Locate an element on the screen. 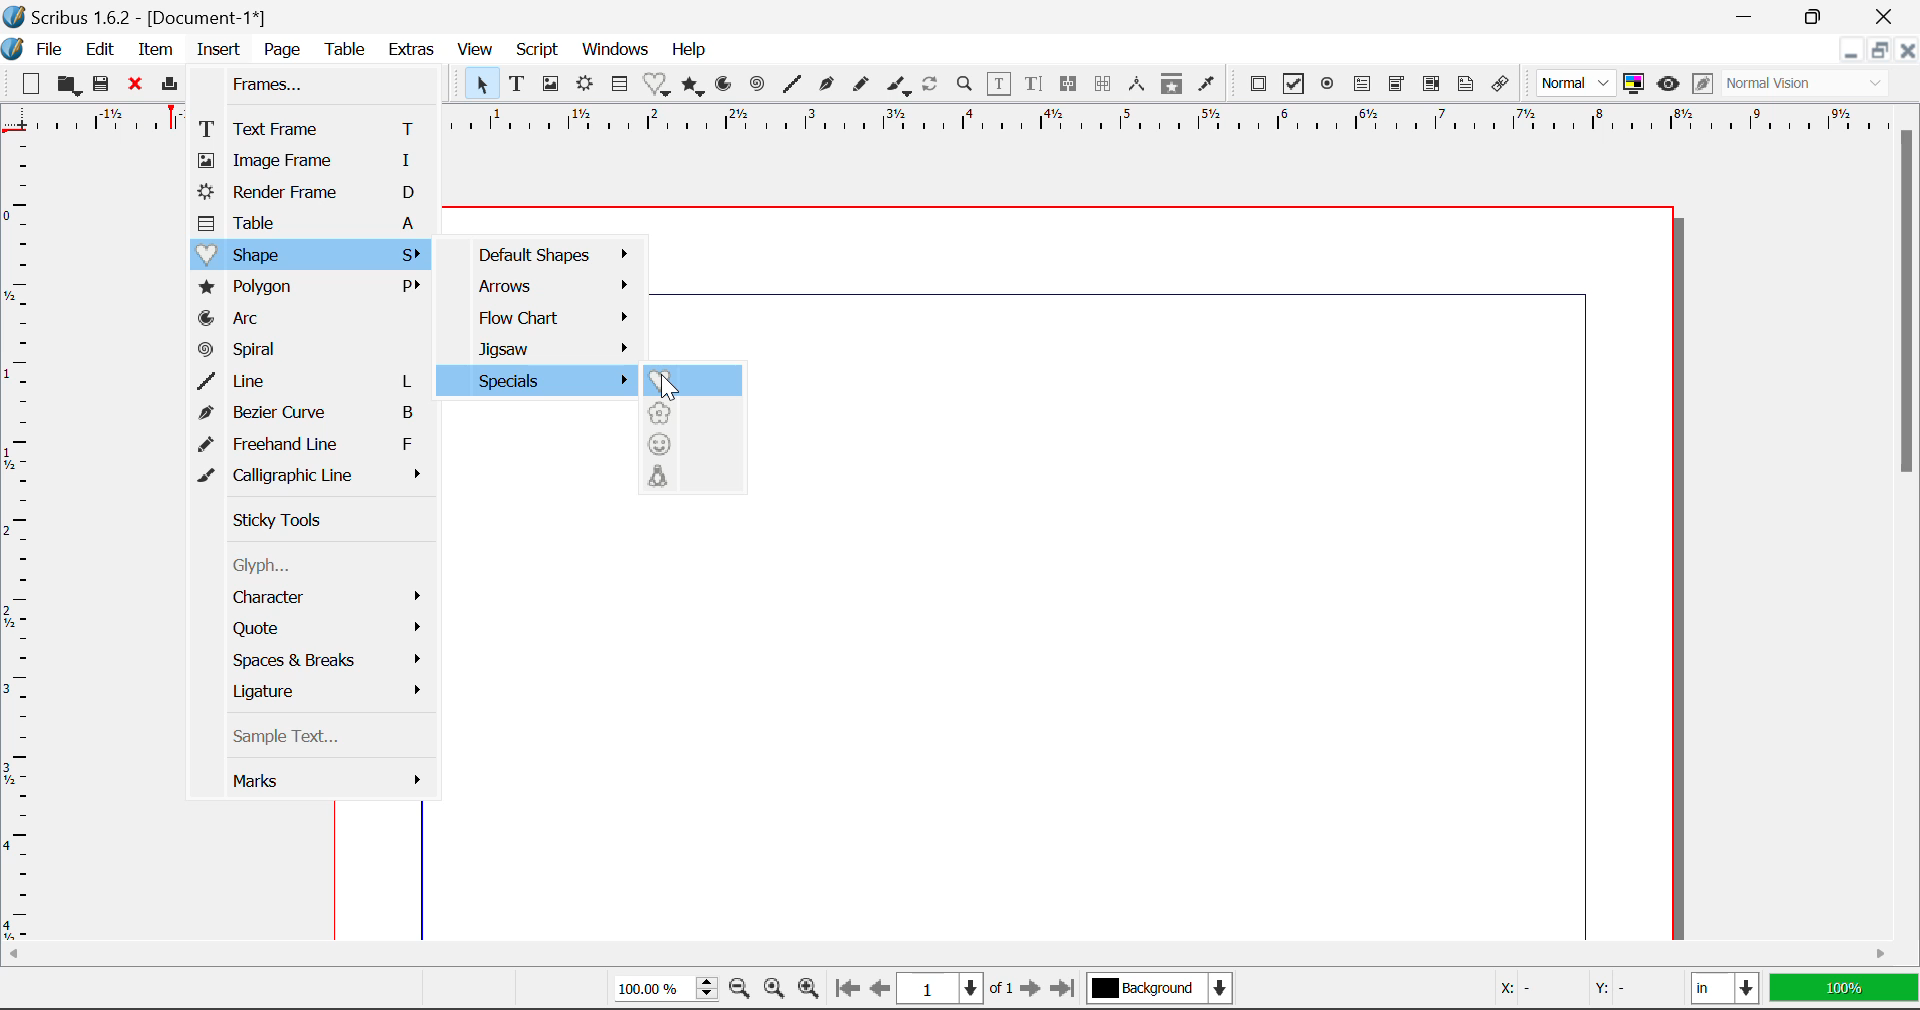  Polygon is located at coordinates (313, 288).